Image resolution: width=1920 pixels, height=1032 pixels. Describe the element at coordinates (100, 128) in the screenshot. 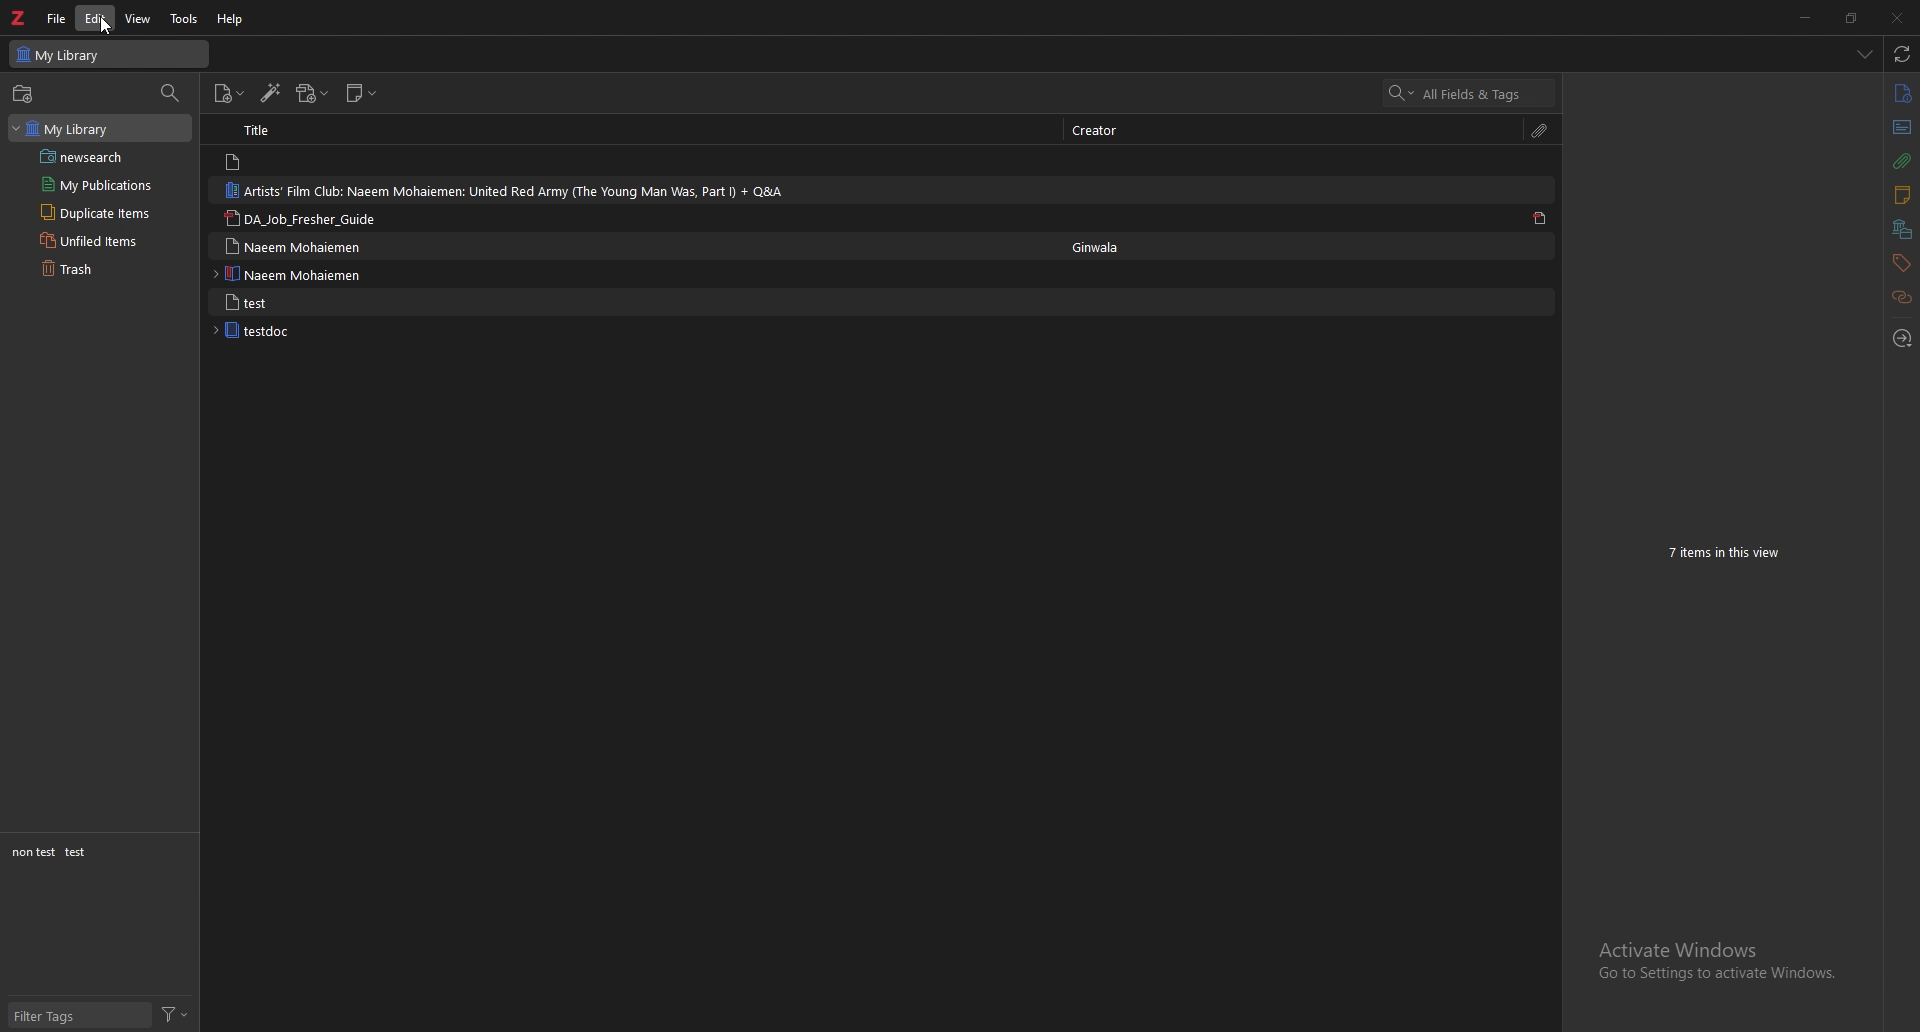

I see `my library` at that location.